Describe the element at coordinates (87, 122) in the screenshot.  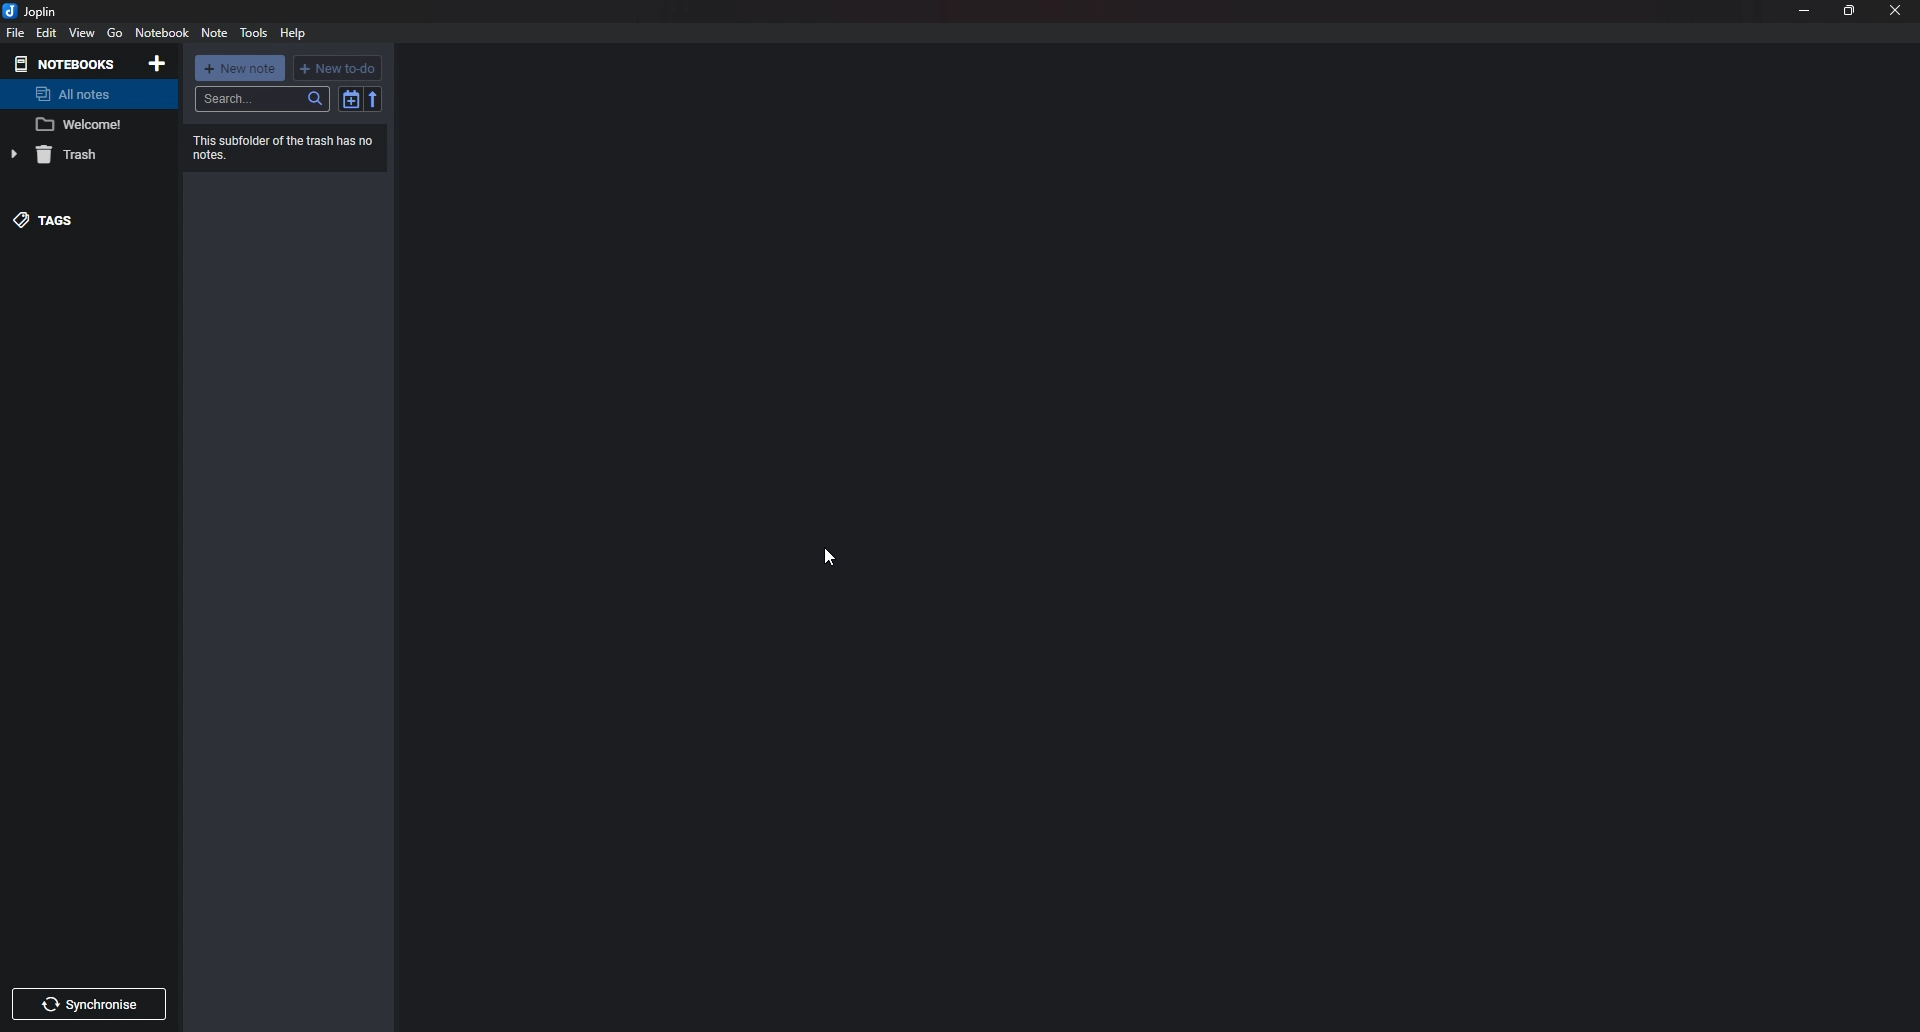
I see `note` at that location.